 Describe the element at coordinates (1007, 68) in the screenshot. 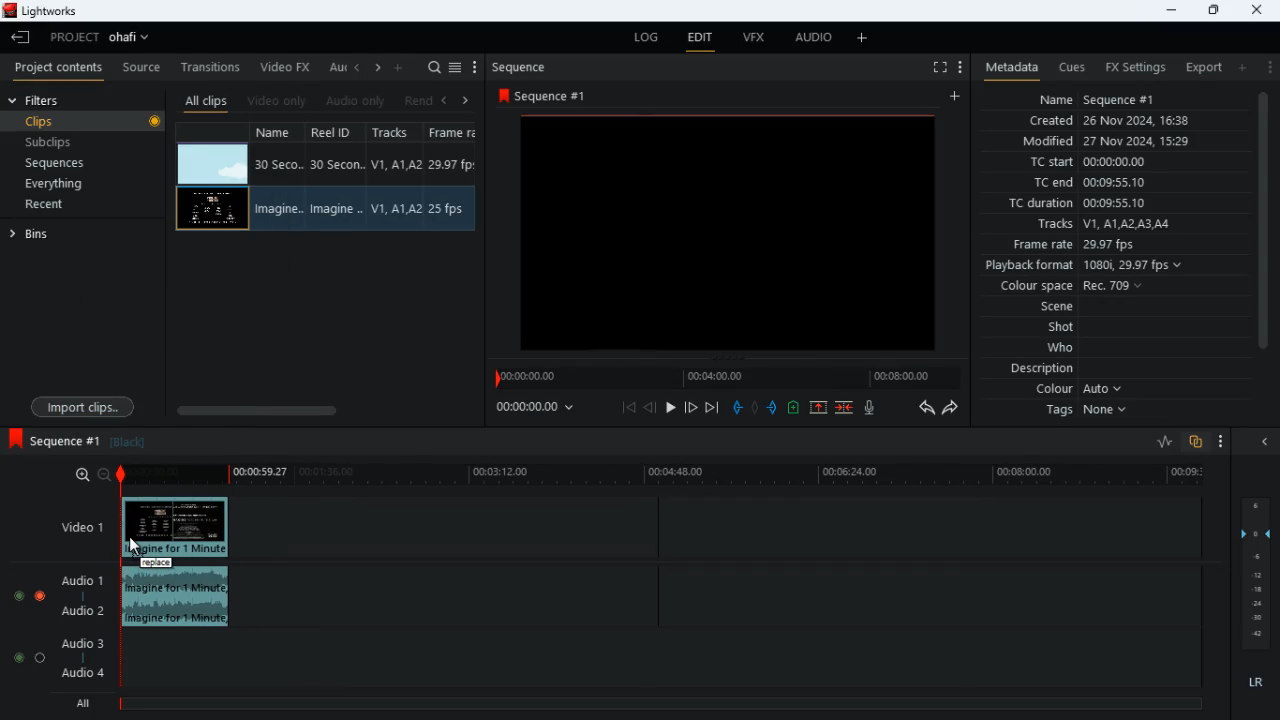

I see `metadata` at that location.